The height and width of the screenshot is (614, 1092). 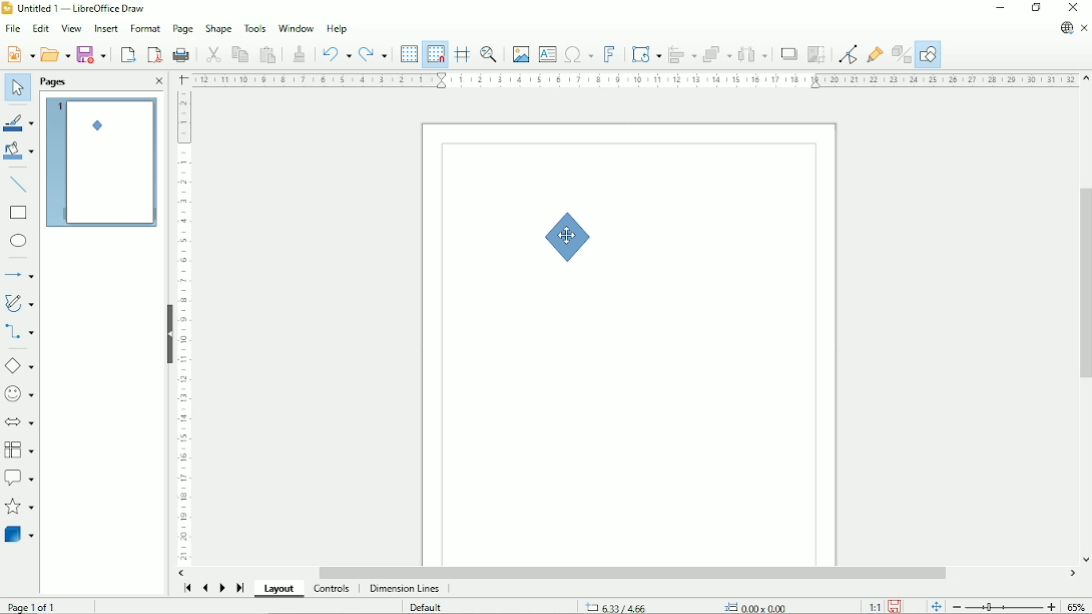 I want to click on Scroll to next page, so click(x=221, y=587).